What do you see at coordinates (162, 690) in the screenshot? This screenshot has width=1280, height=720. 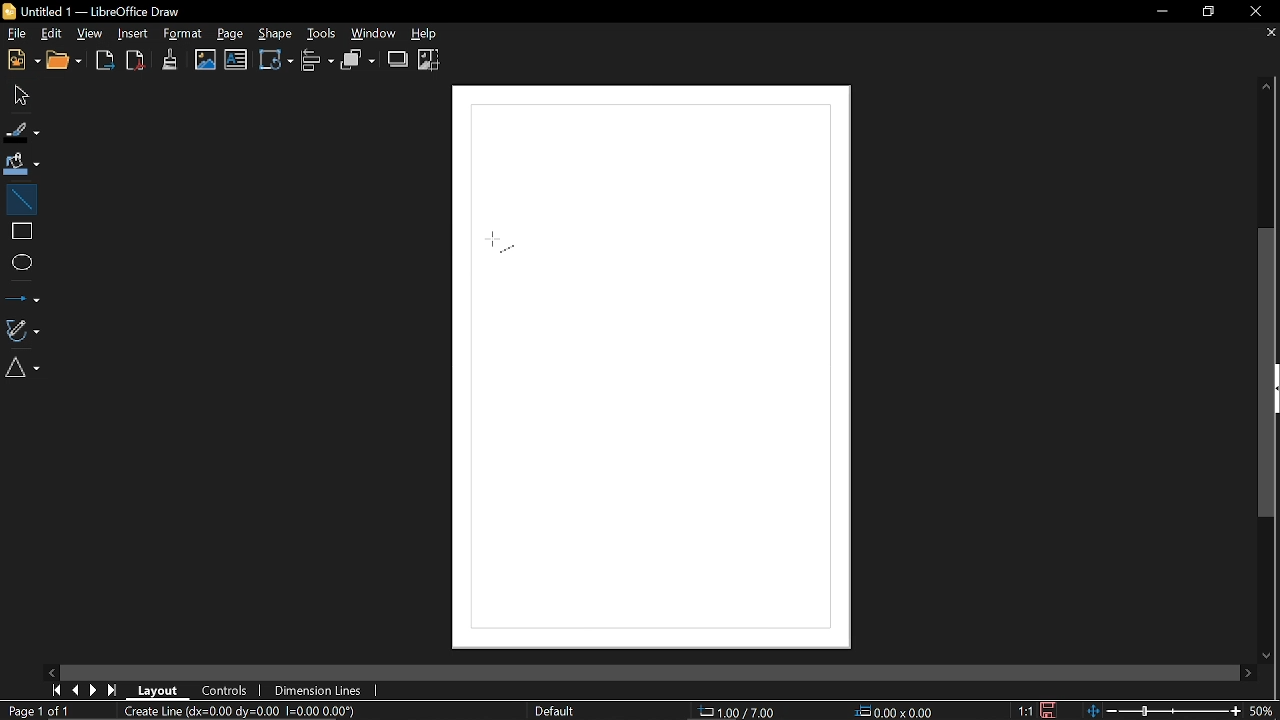 I see `Layout` at bounding box center [162, 690].